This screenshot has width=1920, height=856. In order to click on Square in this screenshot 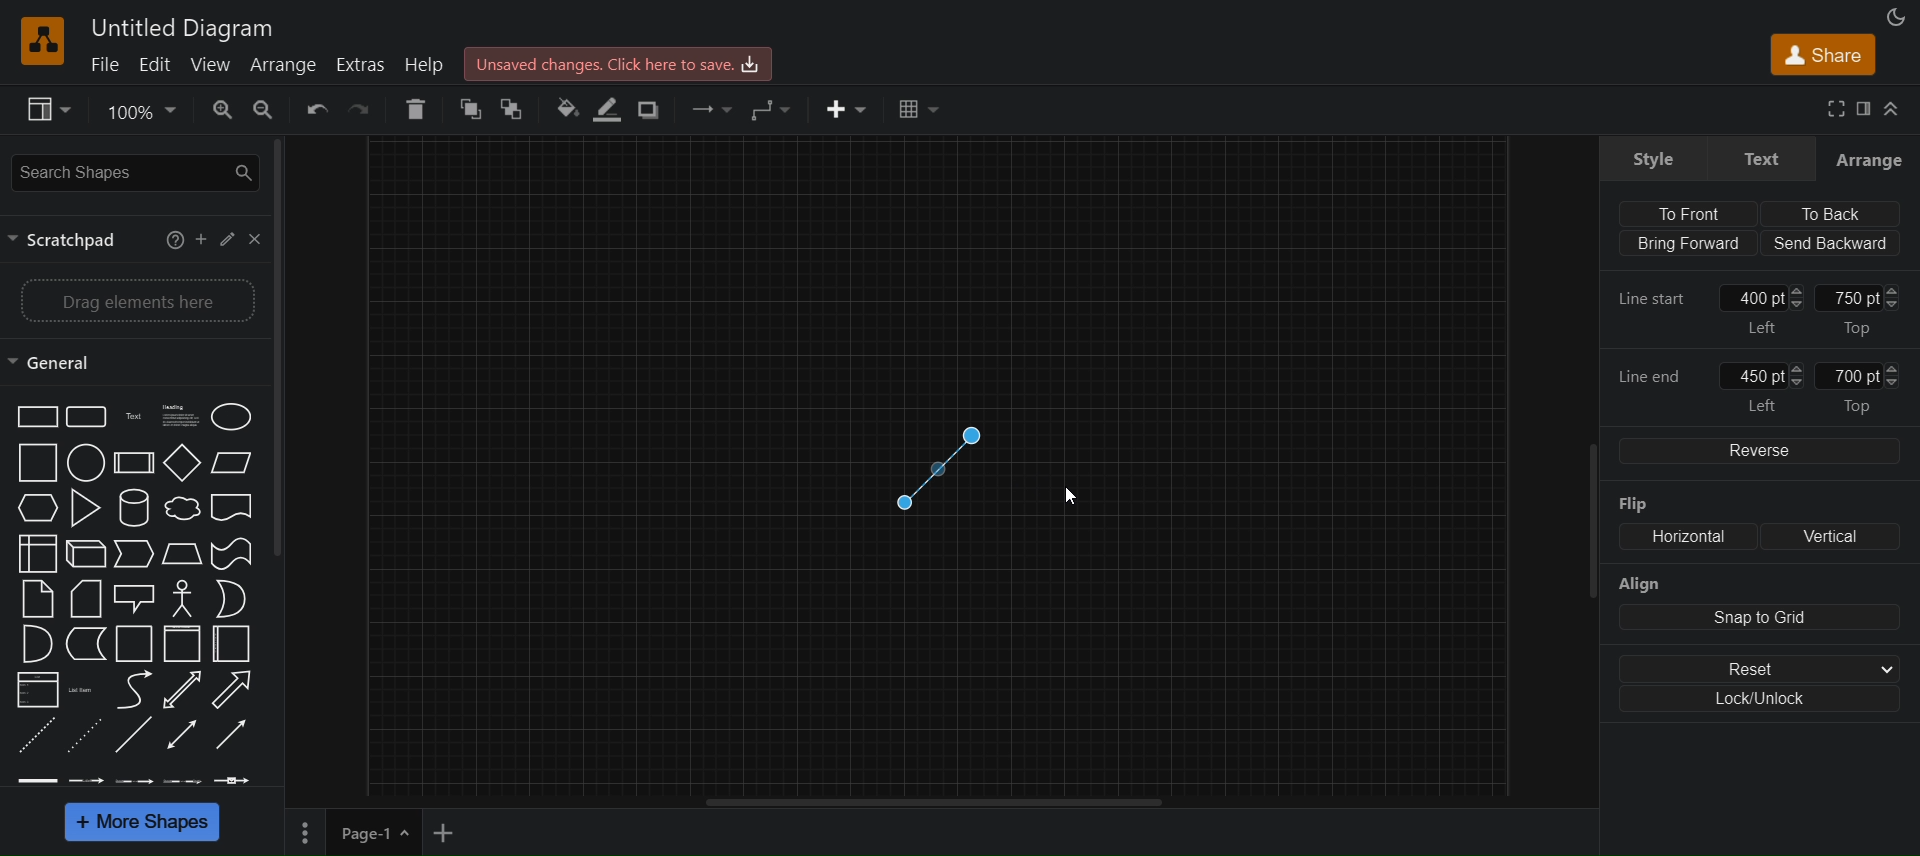, I will do `click(35, 462)`.